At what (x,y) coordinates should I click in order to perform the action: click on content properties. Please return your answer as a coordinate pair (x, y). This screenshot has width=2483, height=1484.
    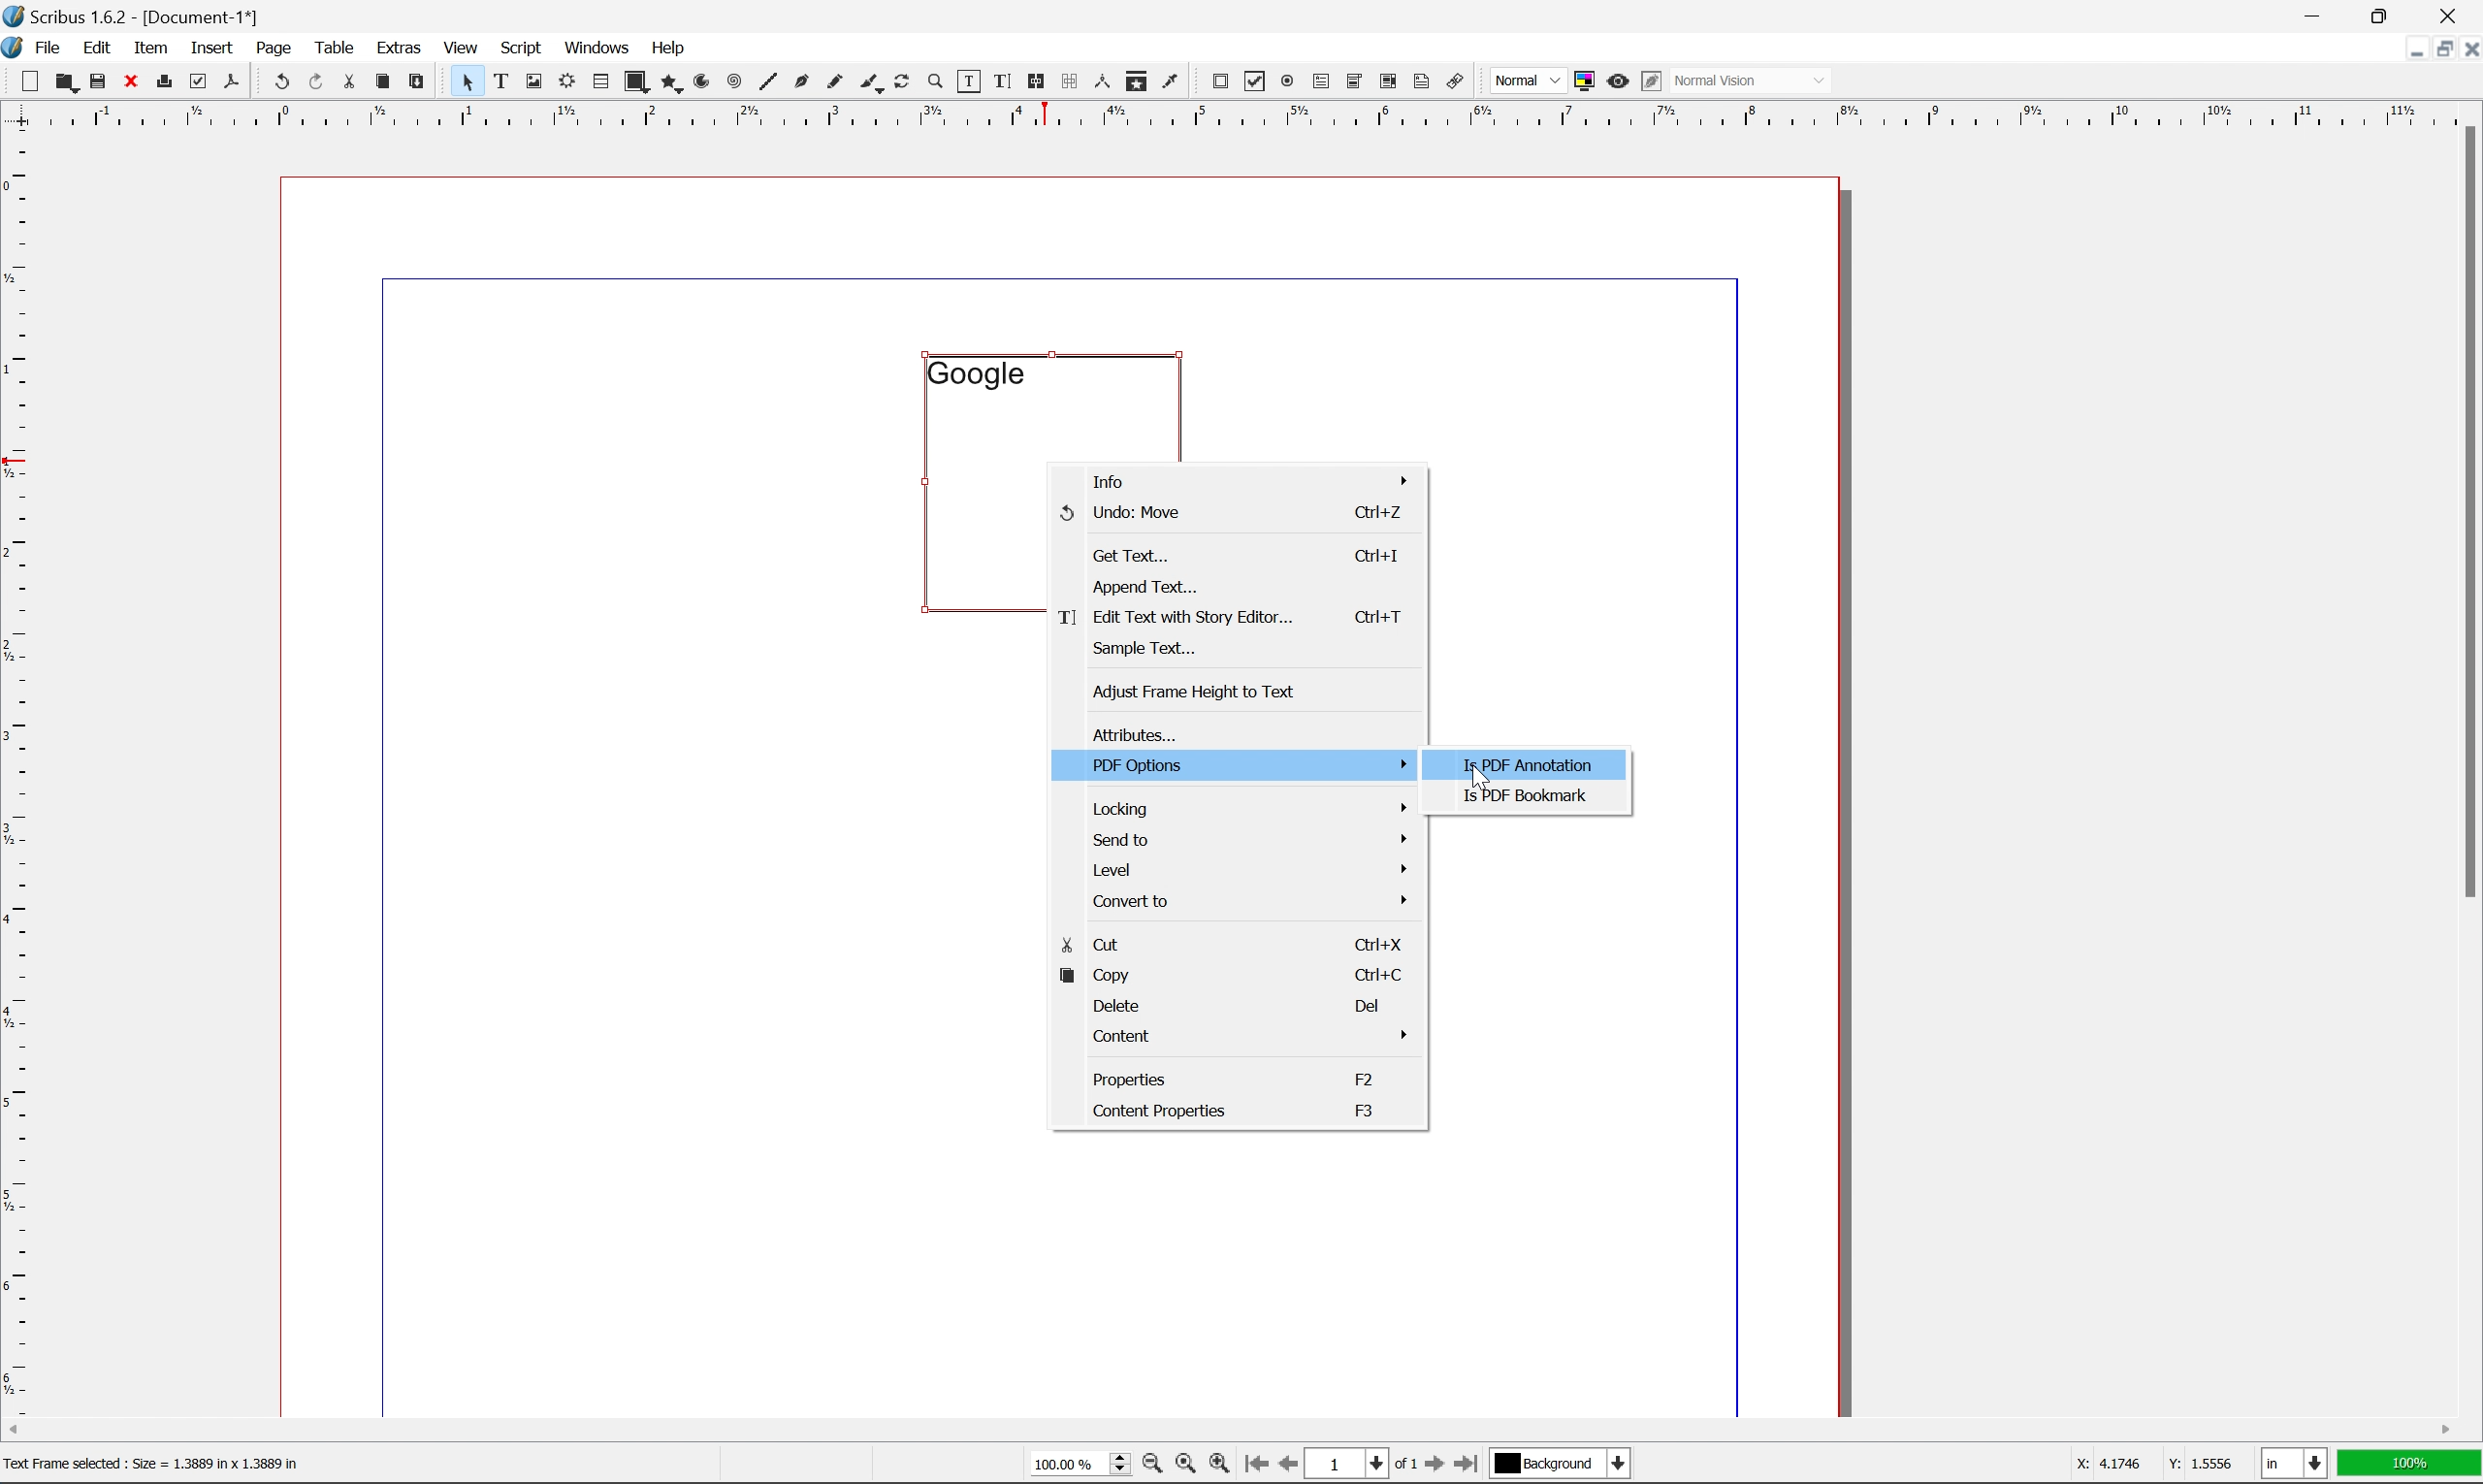
    Looking at the image, I should click on (1161, 1113).